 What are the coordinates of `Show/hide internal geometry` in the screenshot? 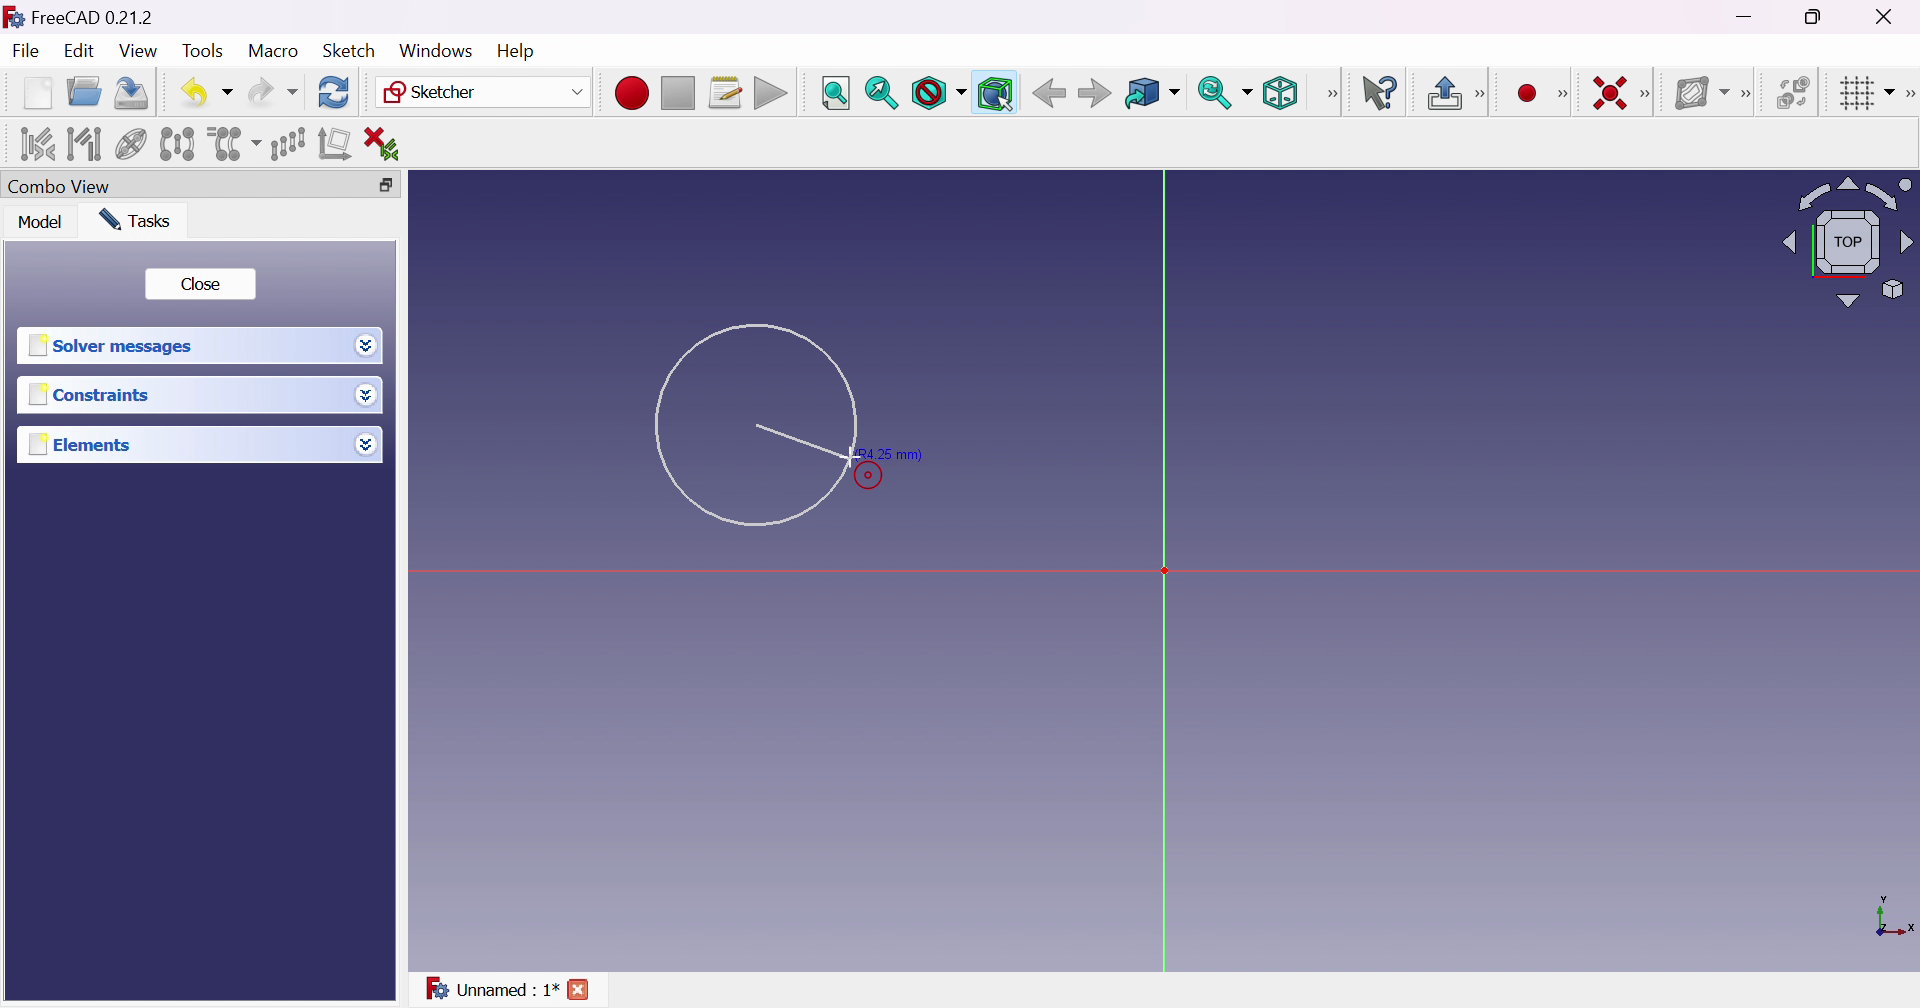 It's located at (132, 144).